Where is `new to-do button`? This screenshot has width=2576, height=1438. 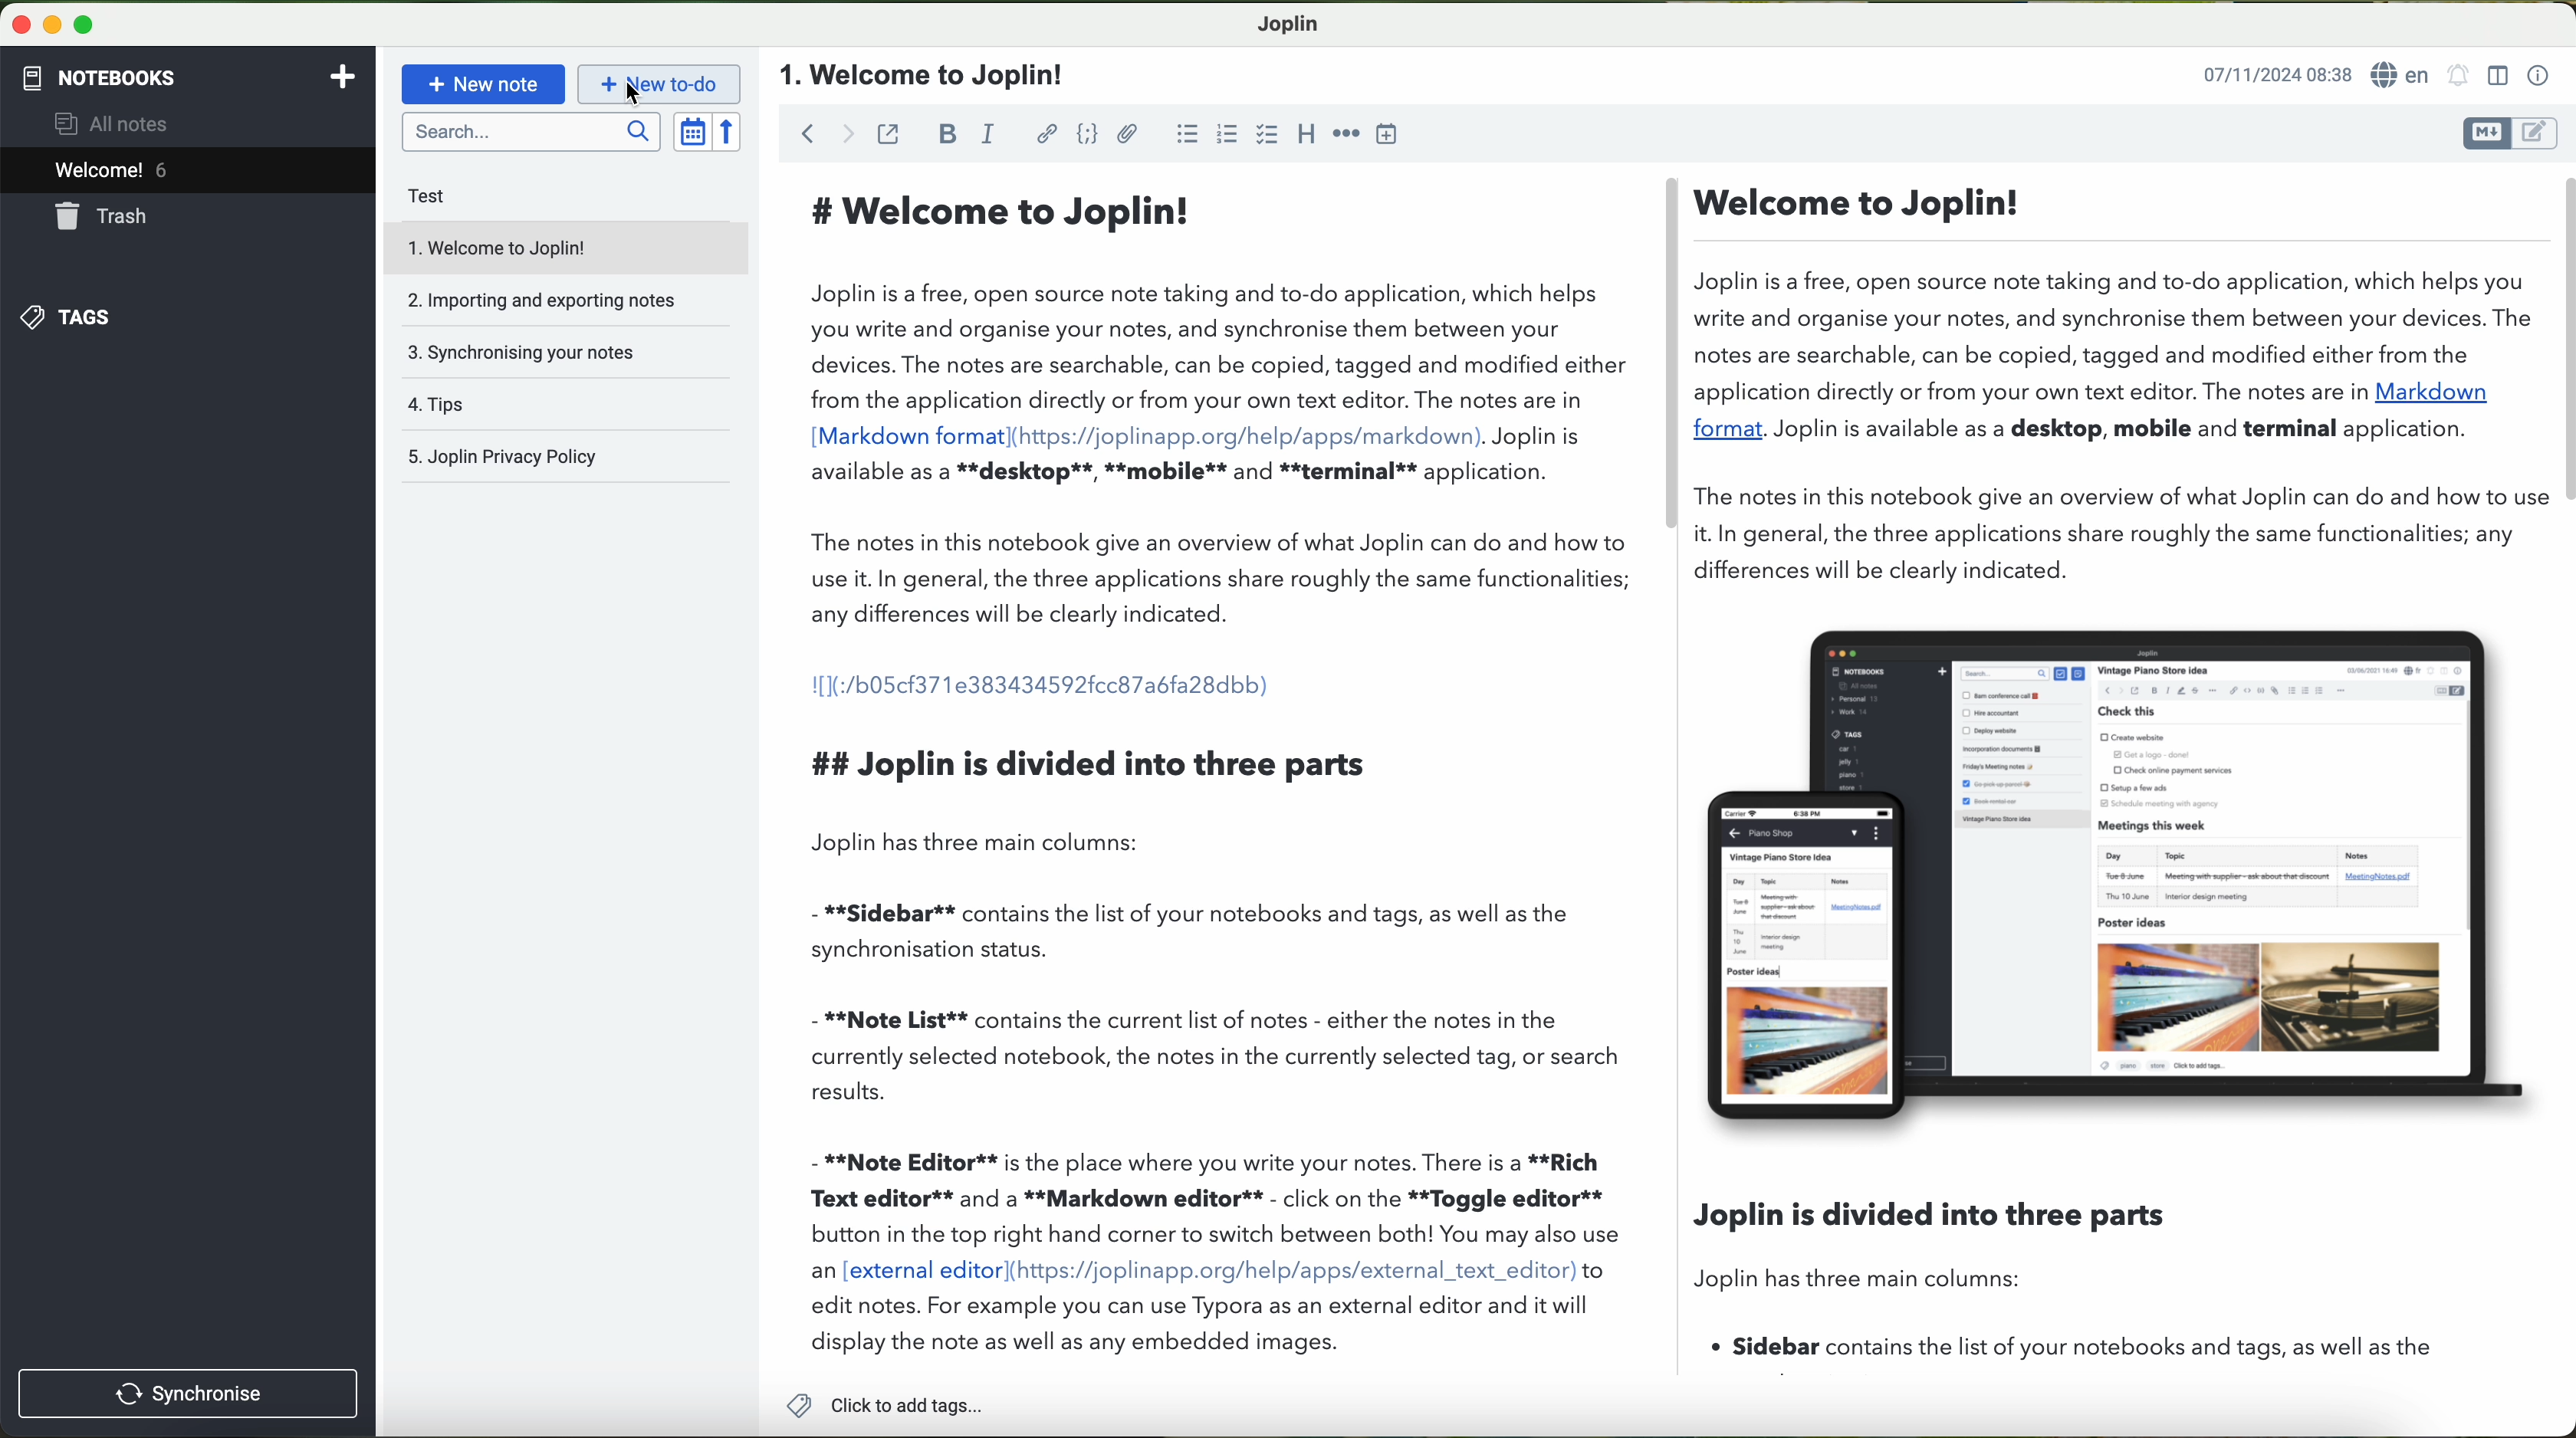 new to-do button is located at coordinates (660, 86).